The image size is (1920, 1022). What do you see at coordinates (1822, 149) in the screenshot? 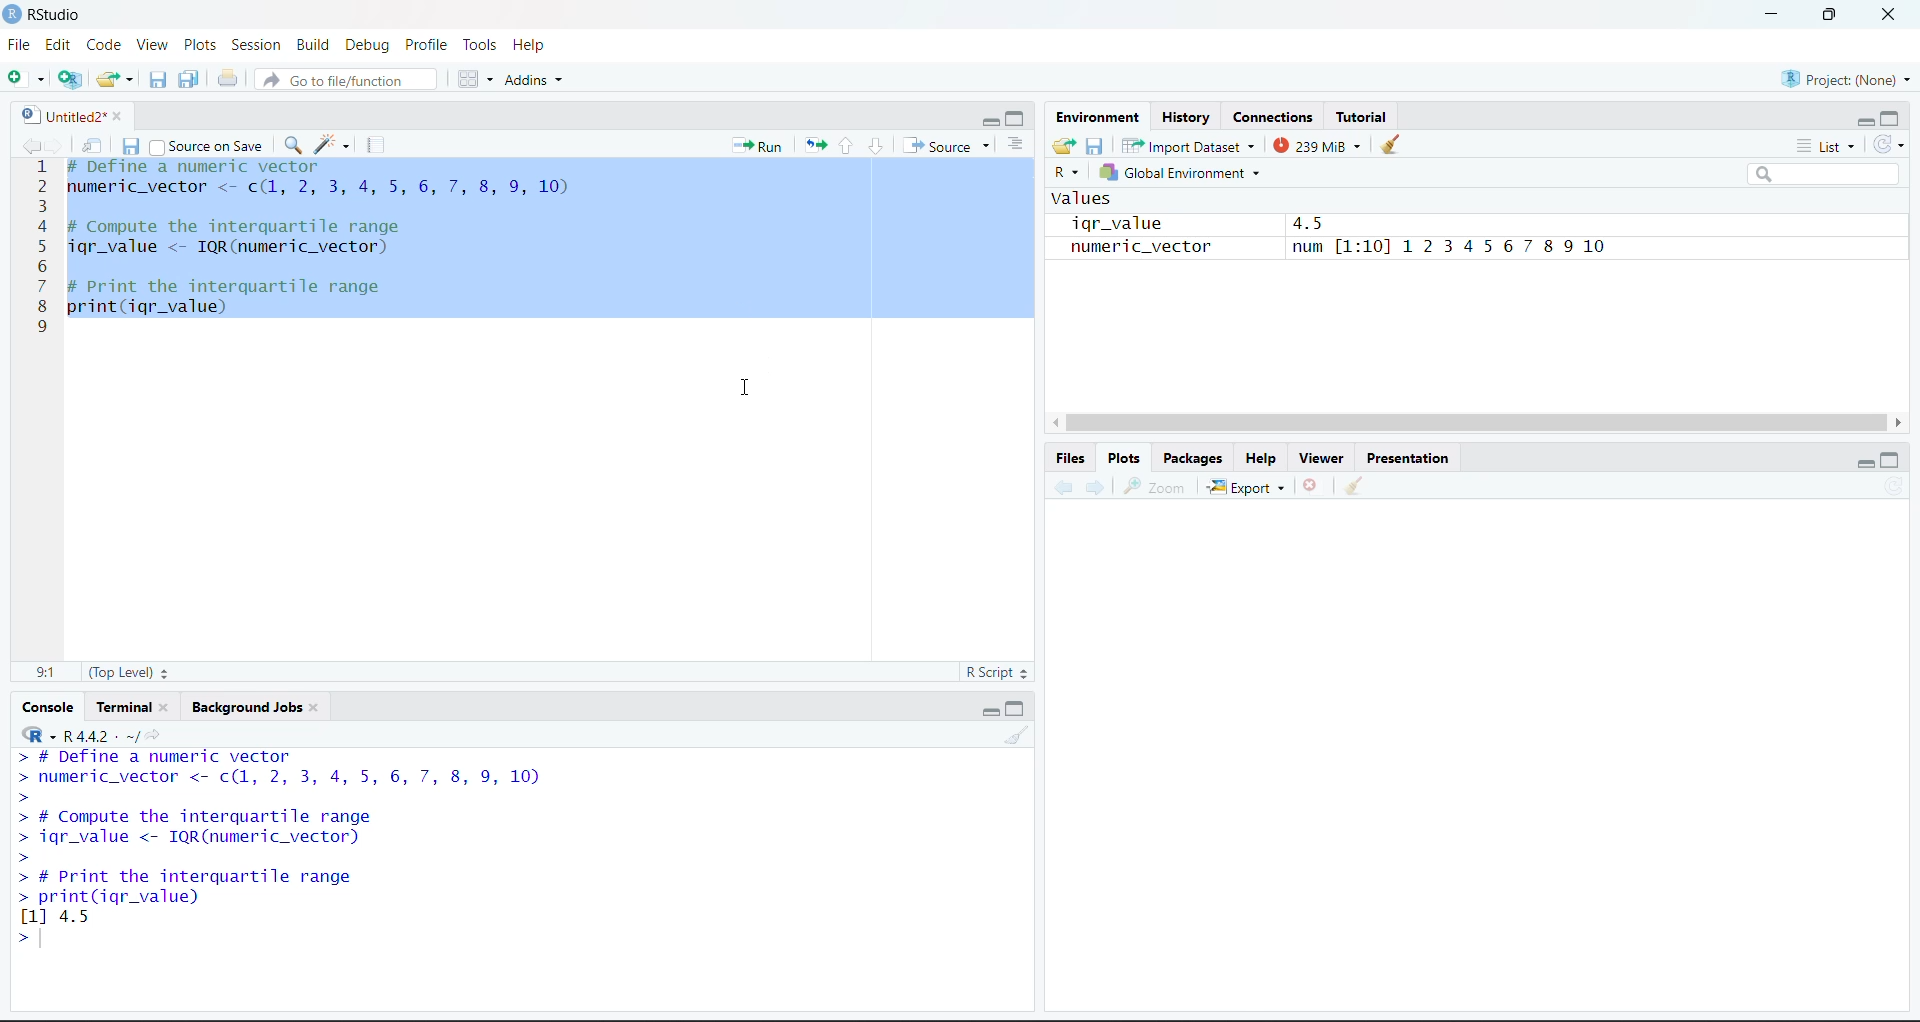
I see `List` at bounding box center [1822, 149].